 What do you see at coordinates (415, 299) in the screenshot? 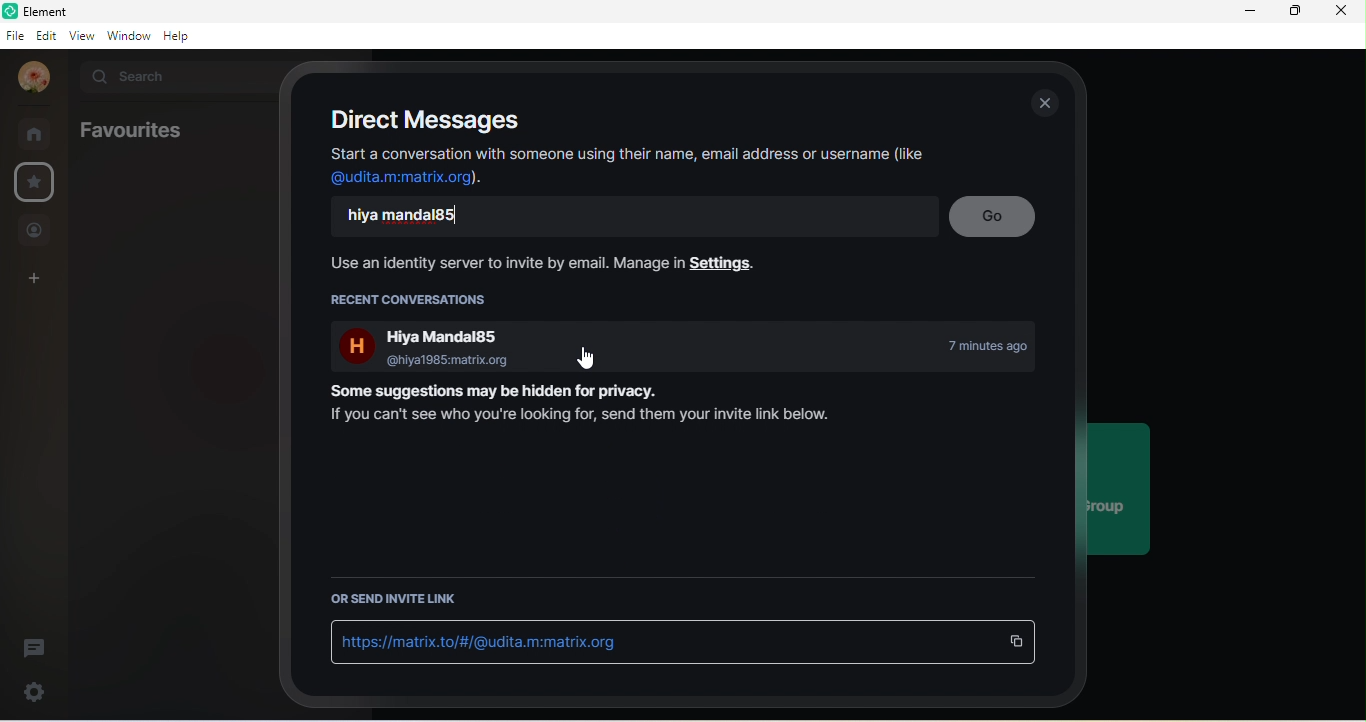
I see `recent conversations` at bounding box center [415, 299].